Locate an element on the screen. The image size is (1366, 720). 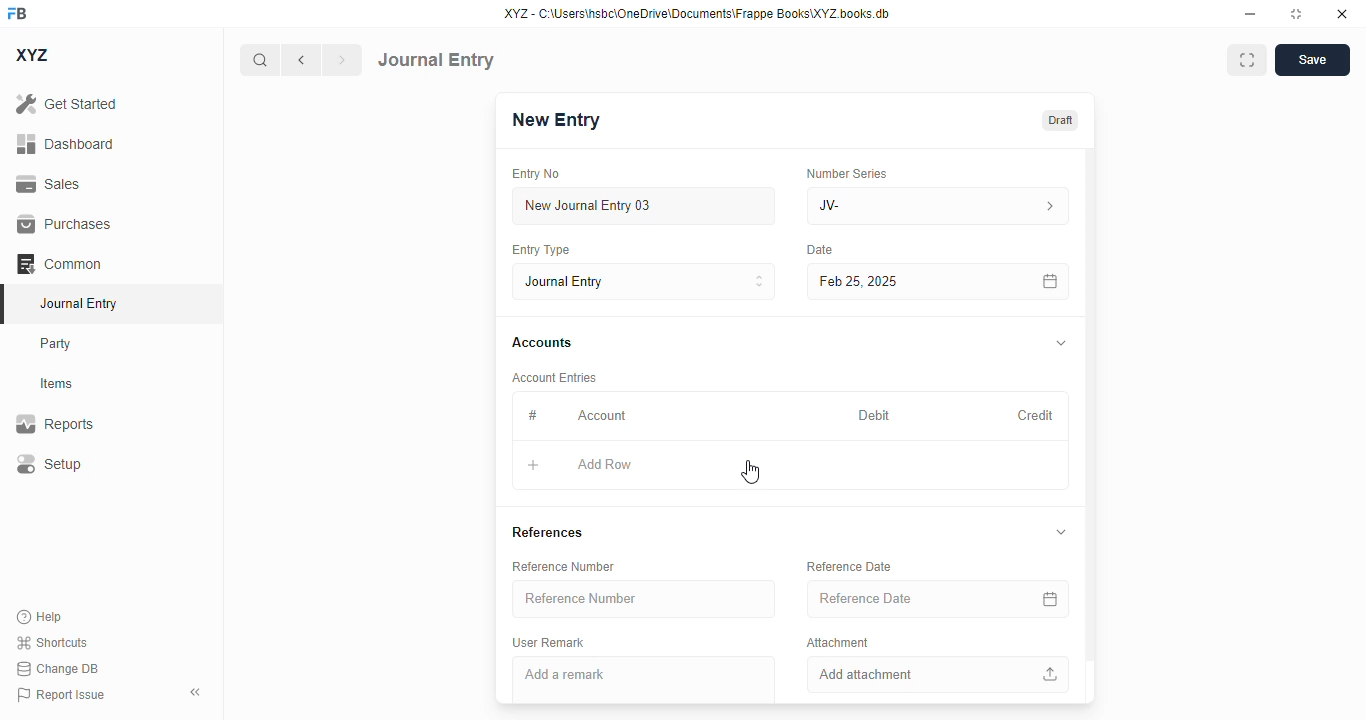
close is located at coordinates (1342, 13).